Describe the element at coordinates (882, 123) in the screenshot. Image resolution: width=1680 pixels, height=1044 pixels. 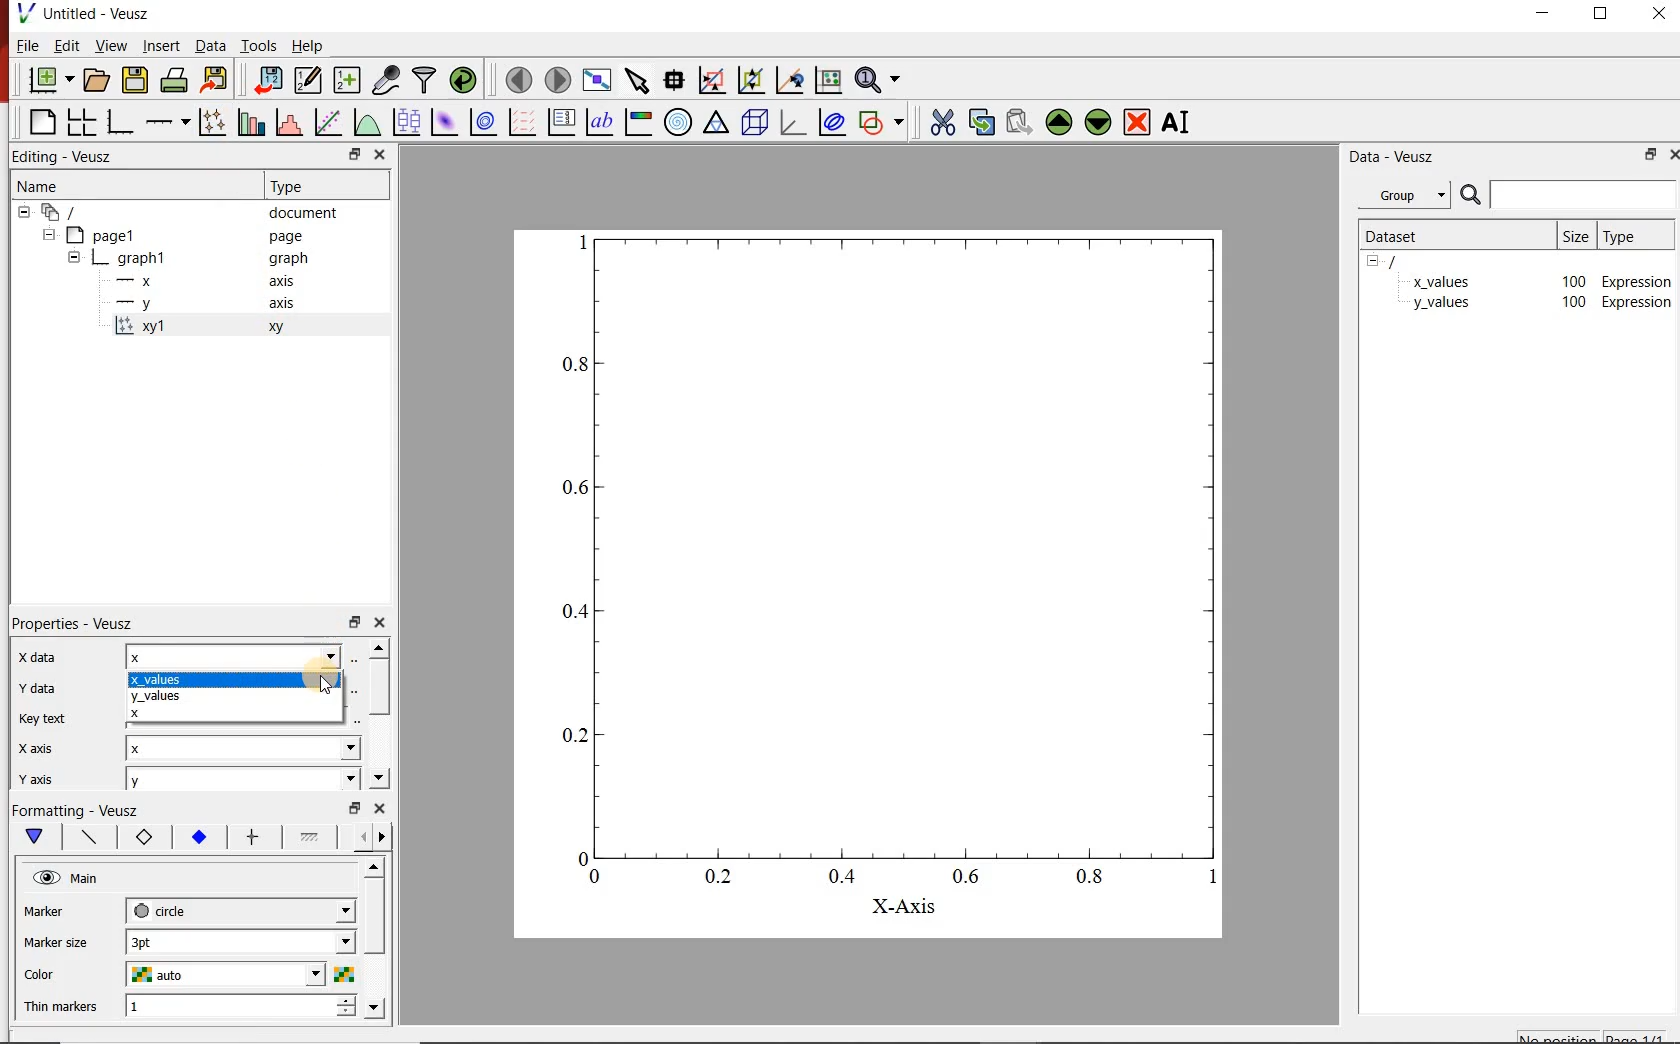
I see `add shape` at that location.